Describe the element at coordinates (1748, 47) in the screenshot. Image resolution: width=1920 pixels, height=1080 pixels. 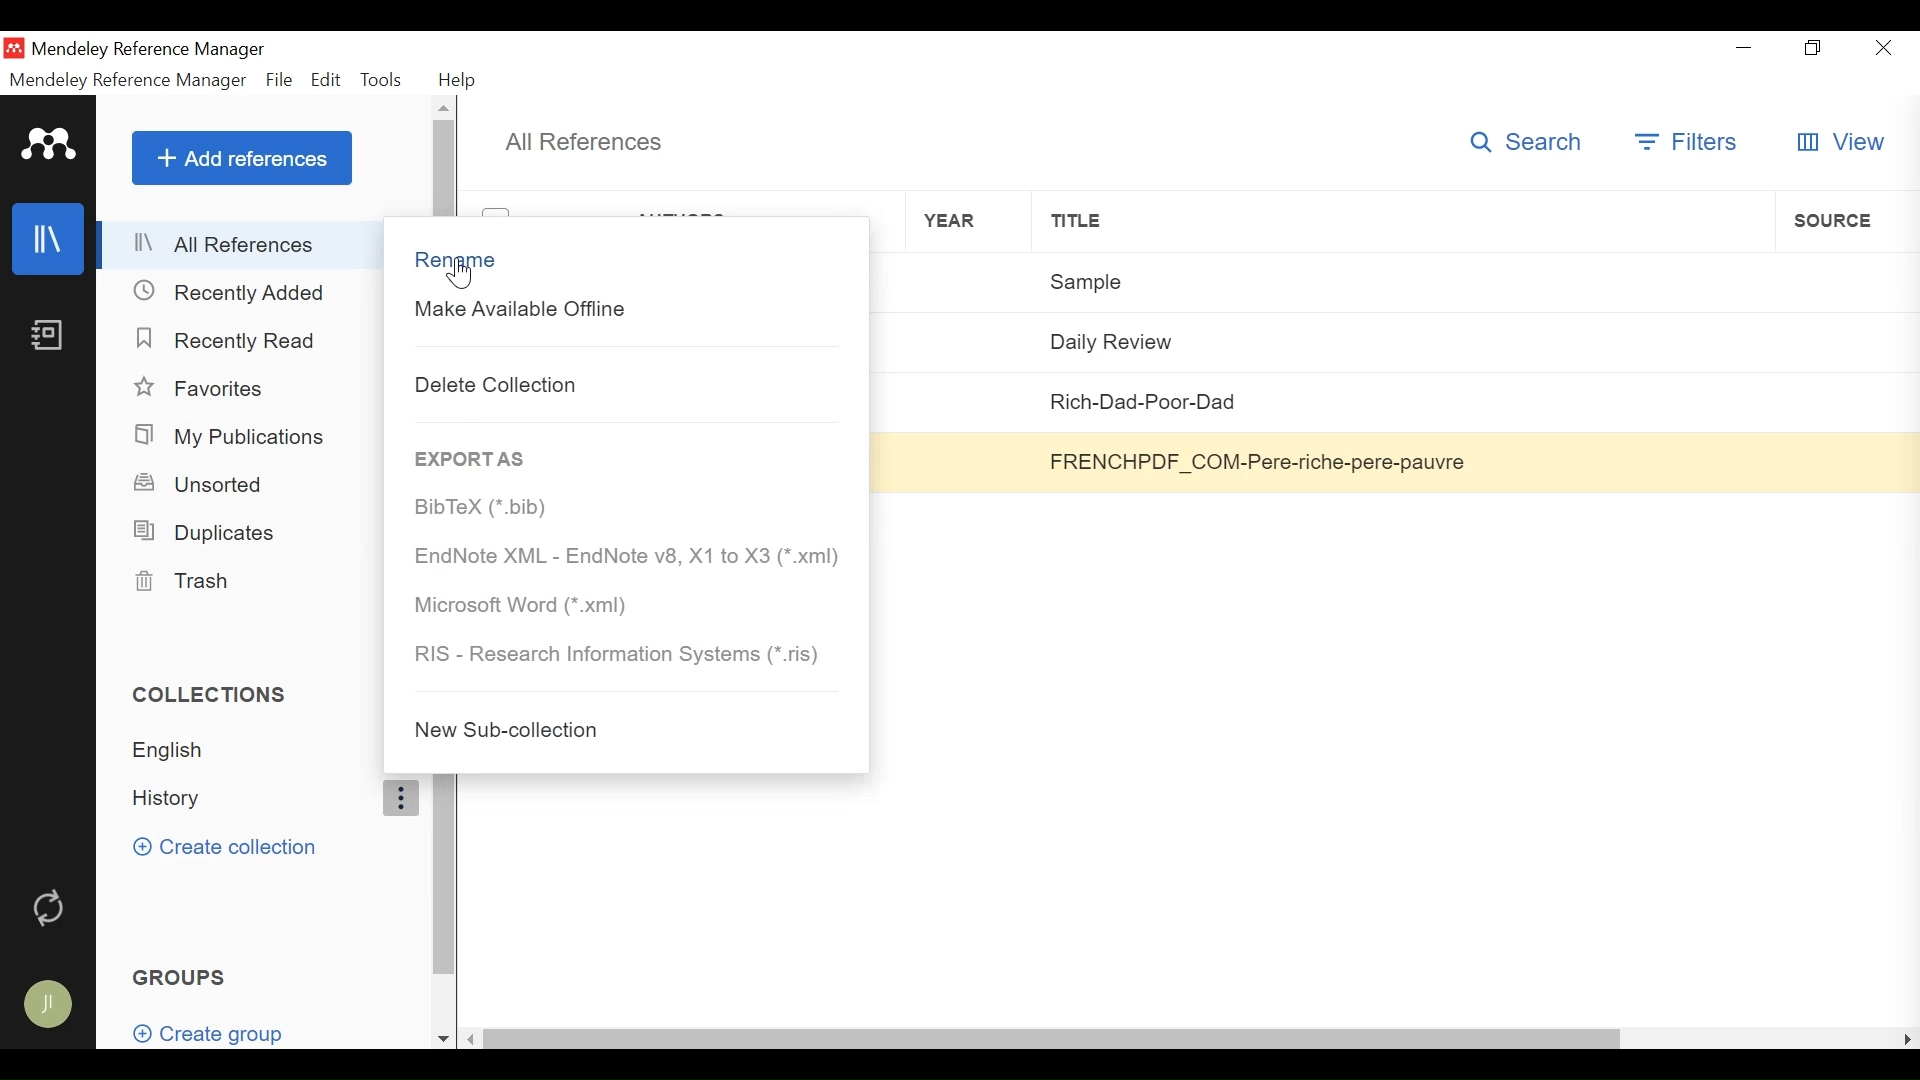
I see `minimize` at that location.